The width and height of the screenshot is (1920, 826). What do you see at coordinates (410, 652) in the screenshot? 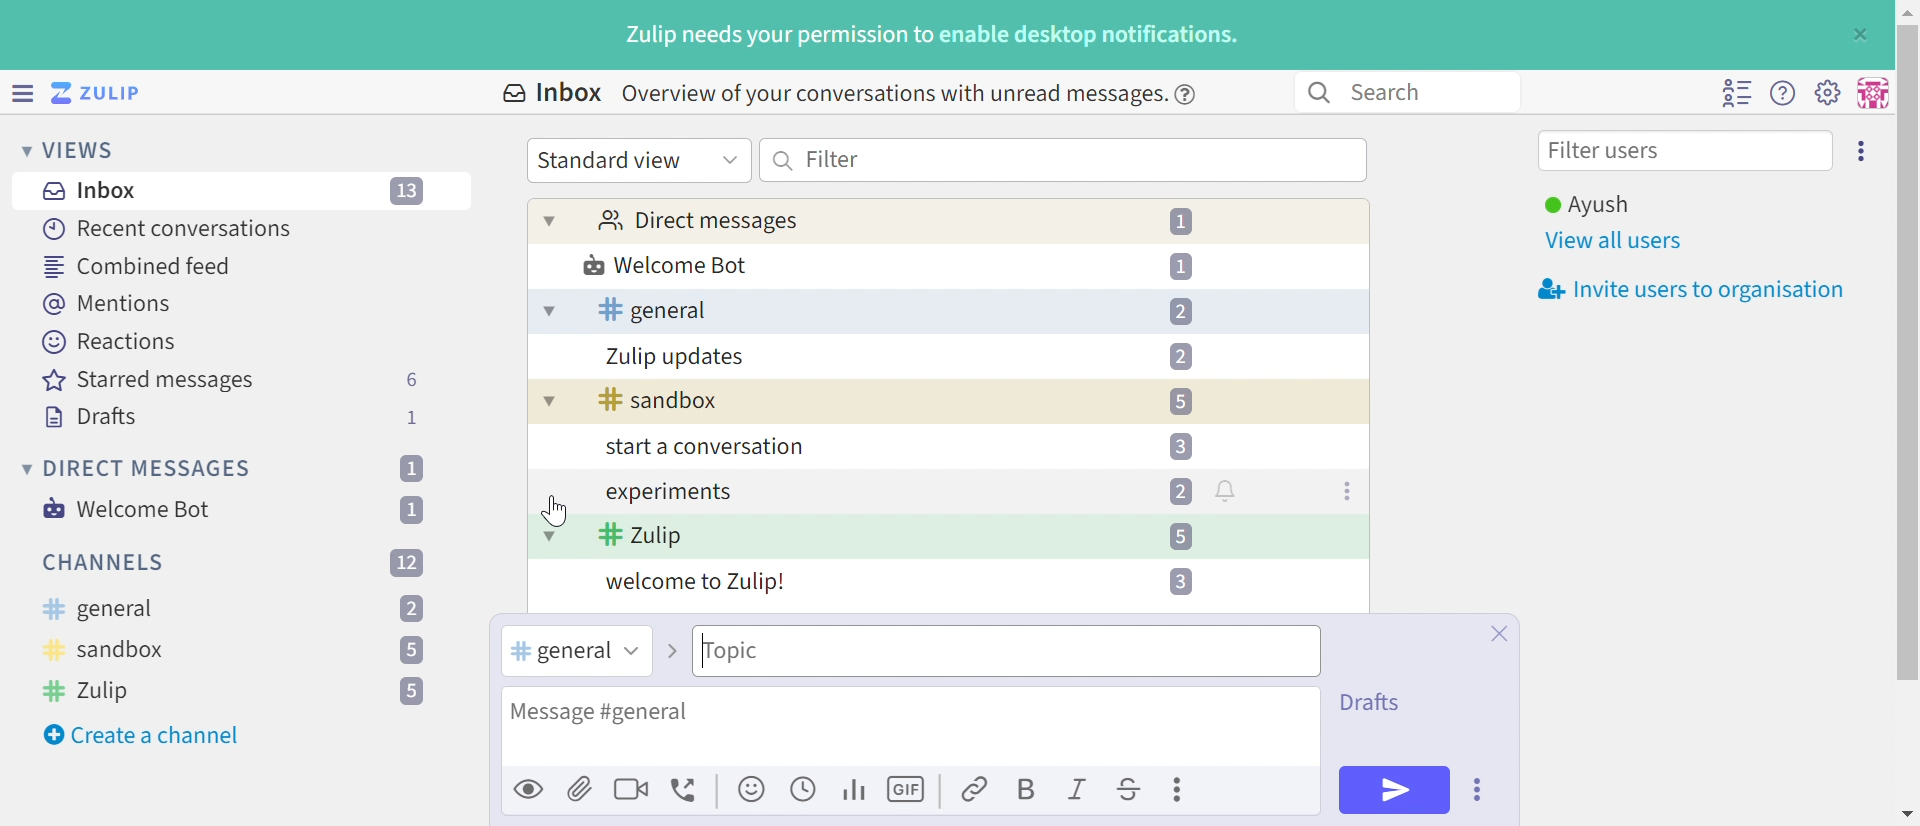
I see `5` at bounding box center [410, 652].